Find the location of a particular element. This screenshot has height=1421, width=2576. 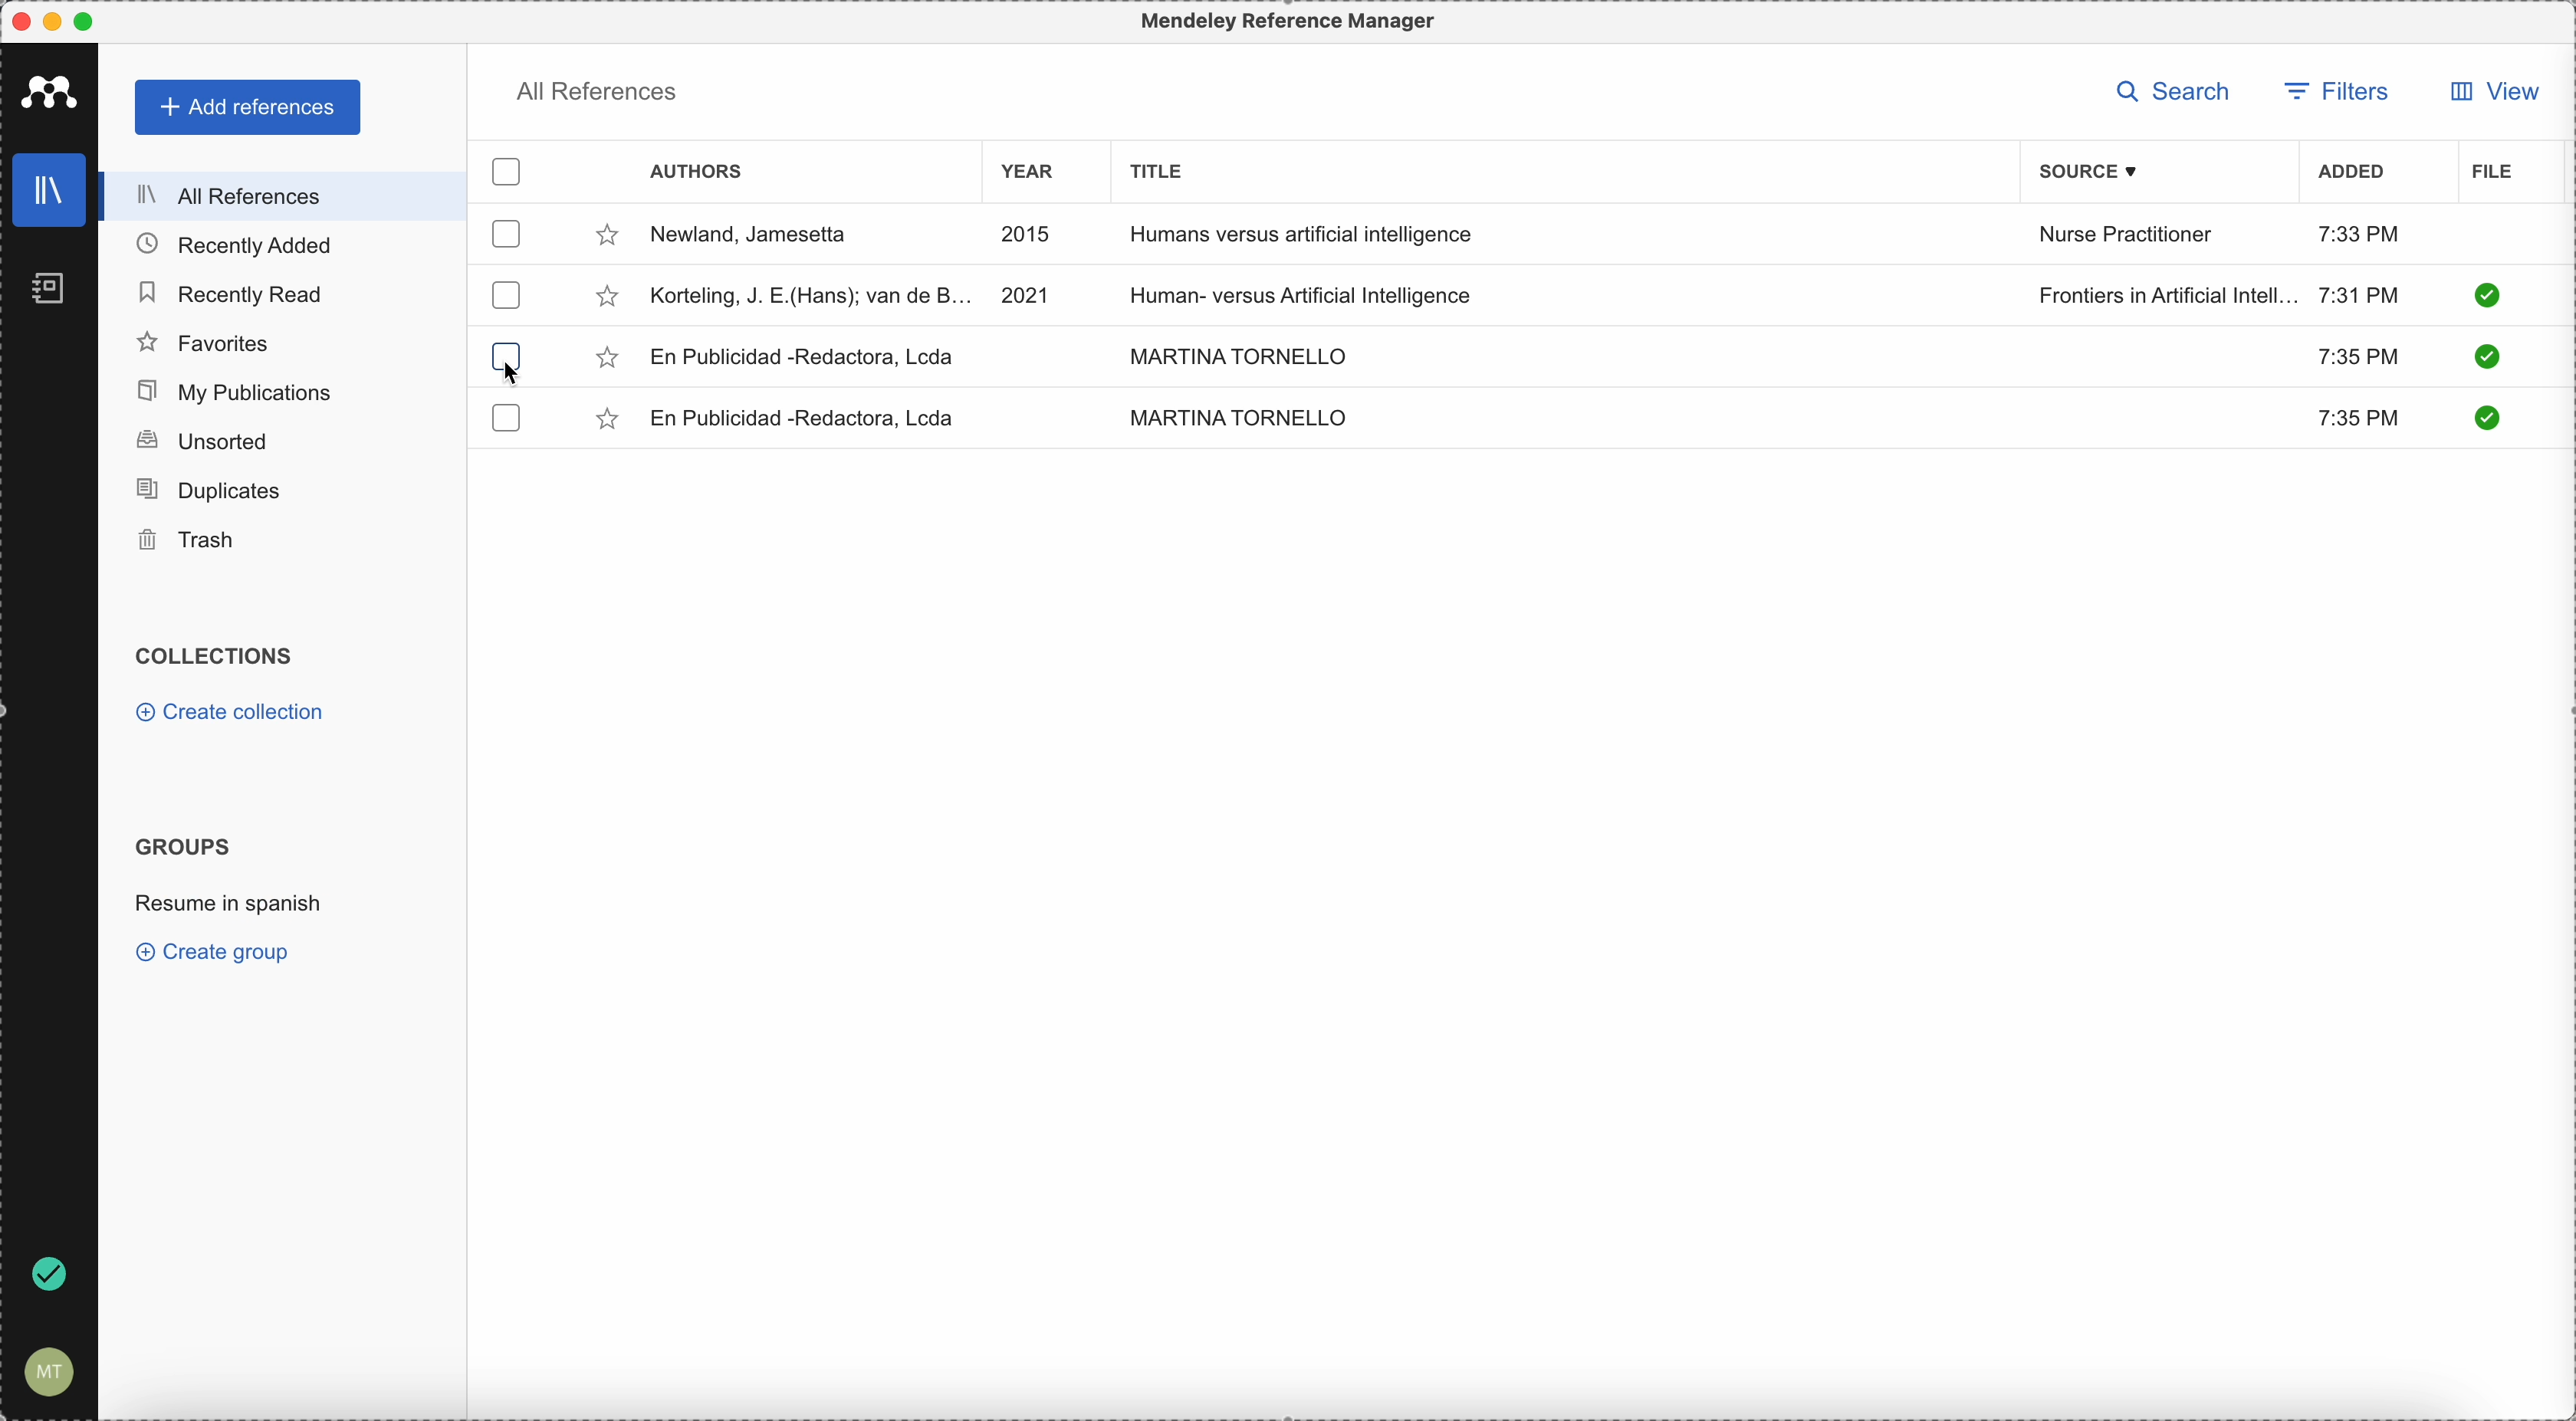

checkbox is located at coordinates (507, 419).